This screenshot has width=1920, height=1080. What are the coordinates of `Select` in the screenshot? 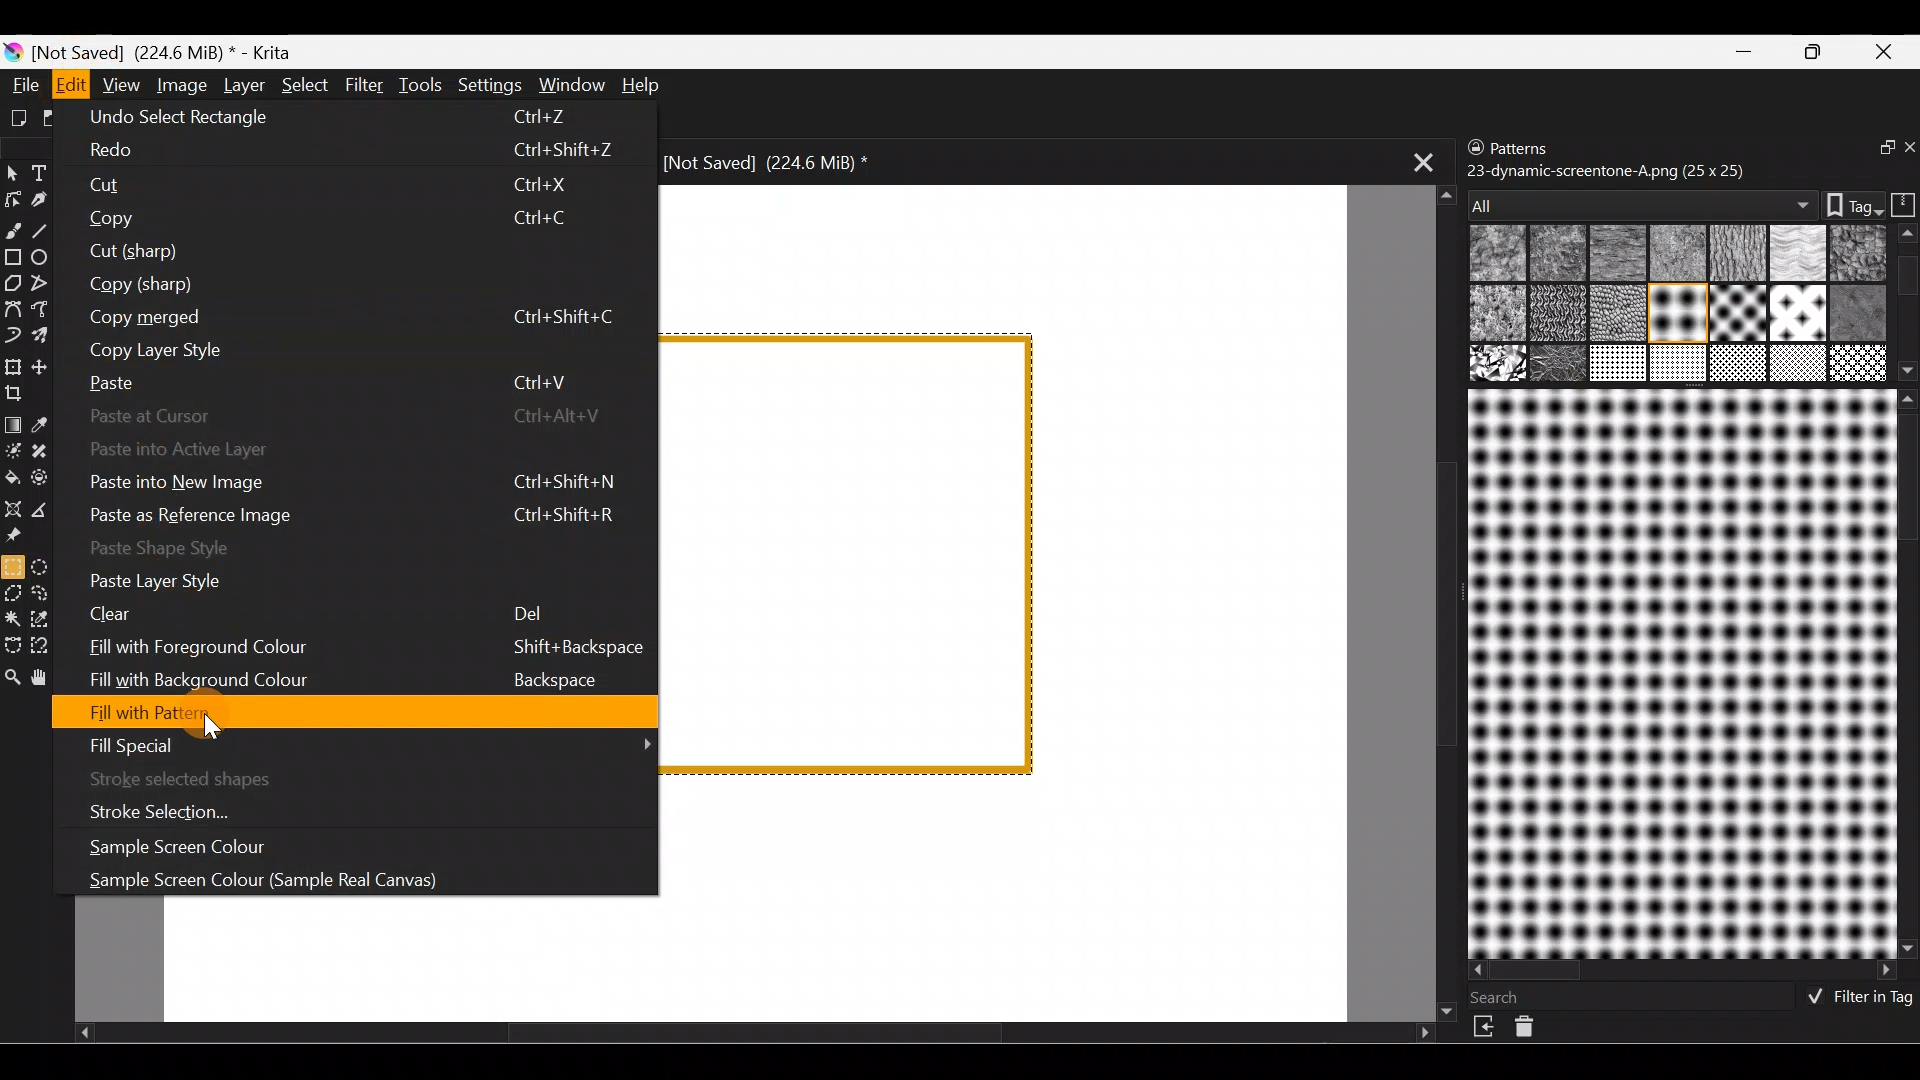 It's located at (304, 84).